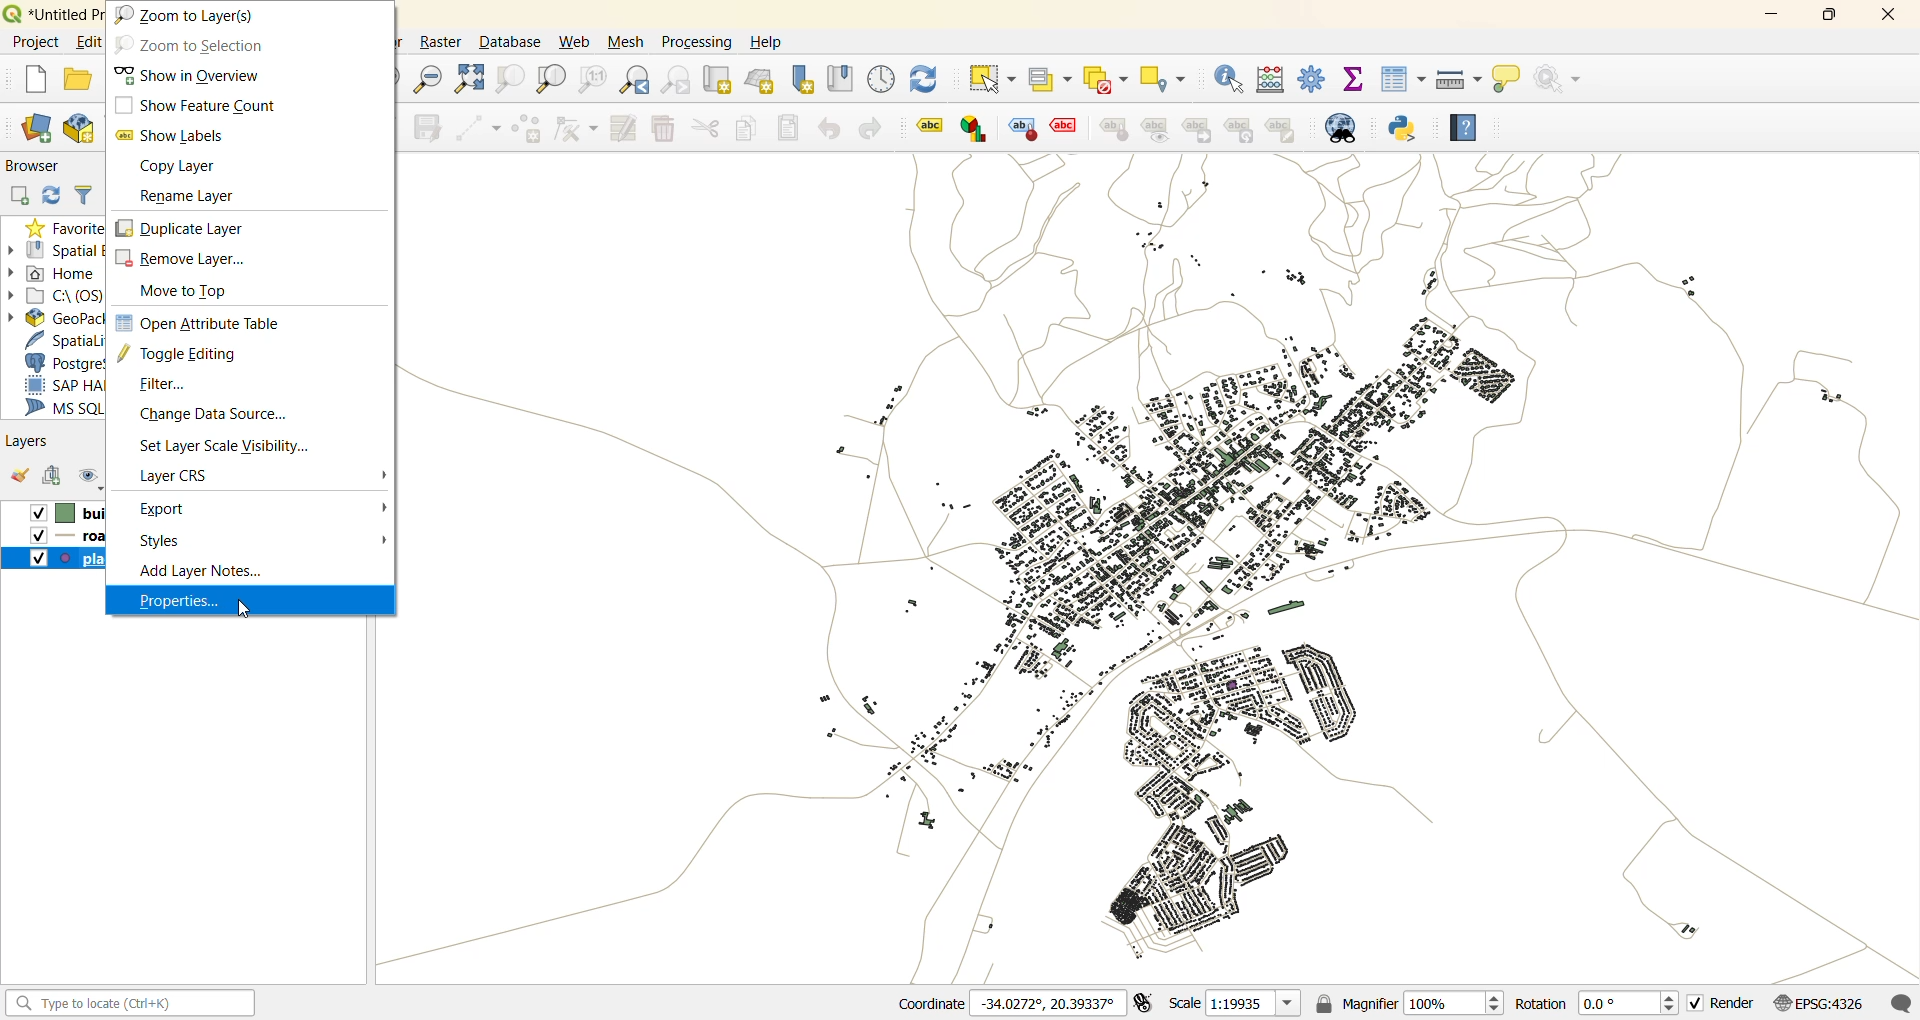 This screenshot has width=1920, height=1020. I want to click on zoom to layers, so click(195, 13).